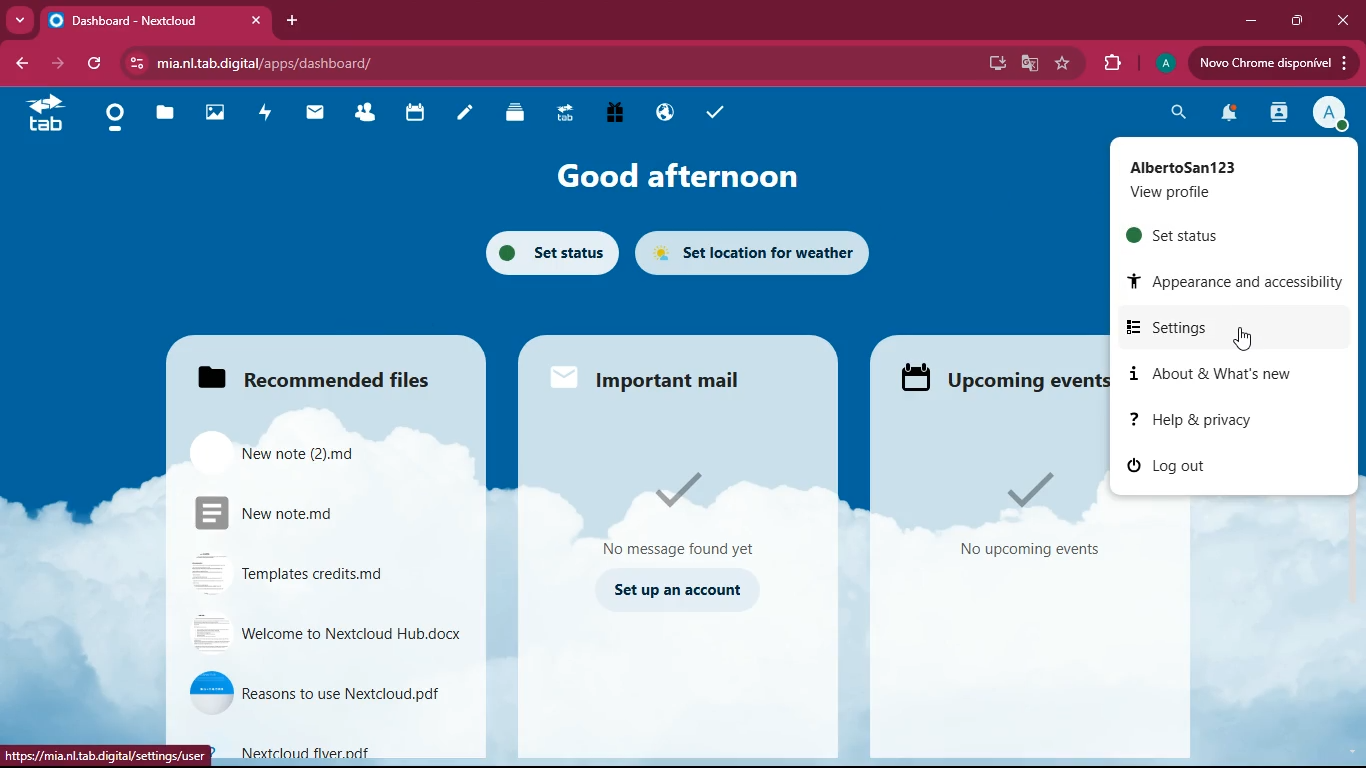 The image size is (1366, 768). I want to click on profile, so click(1235, 179).